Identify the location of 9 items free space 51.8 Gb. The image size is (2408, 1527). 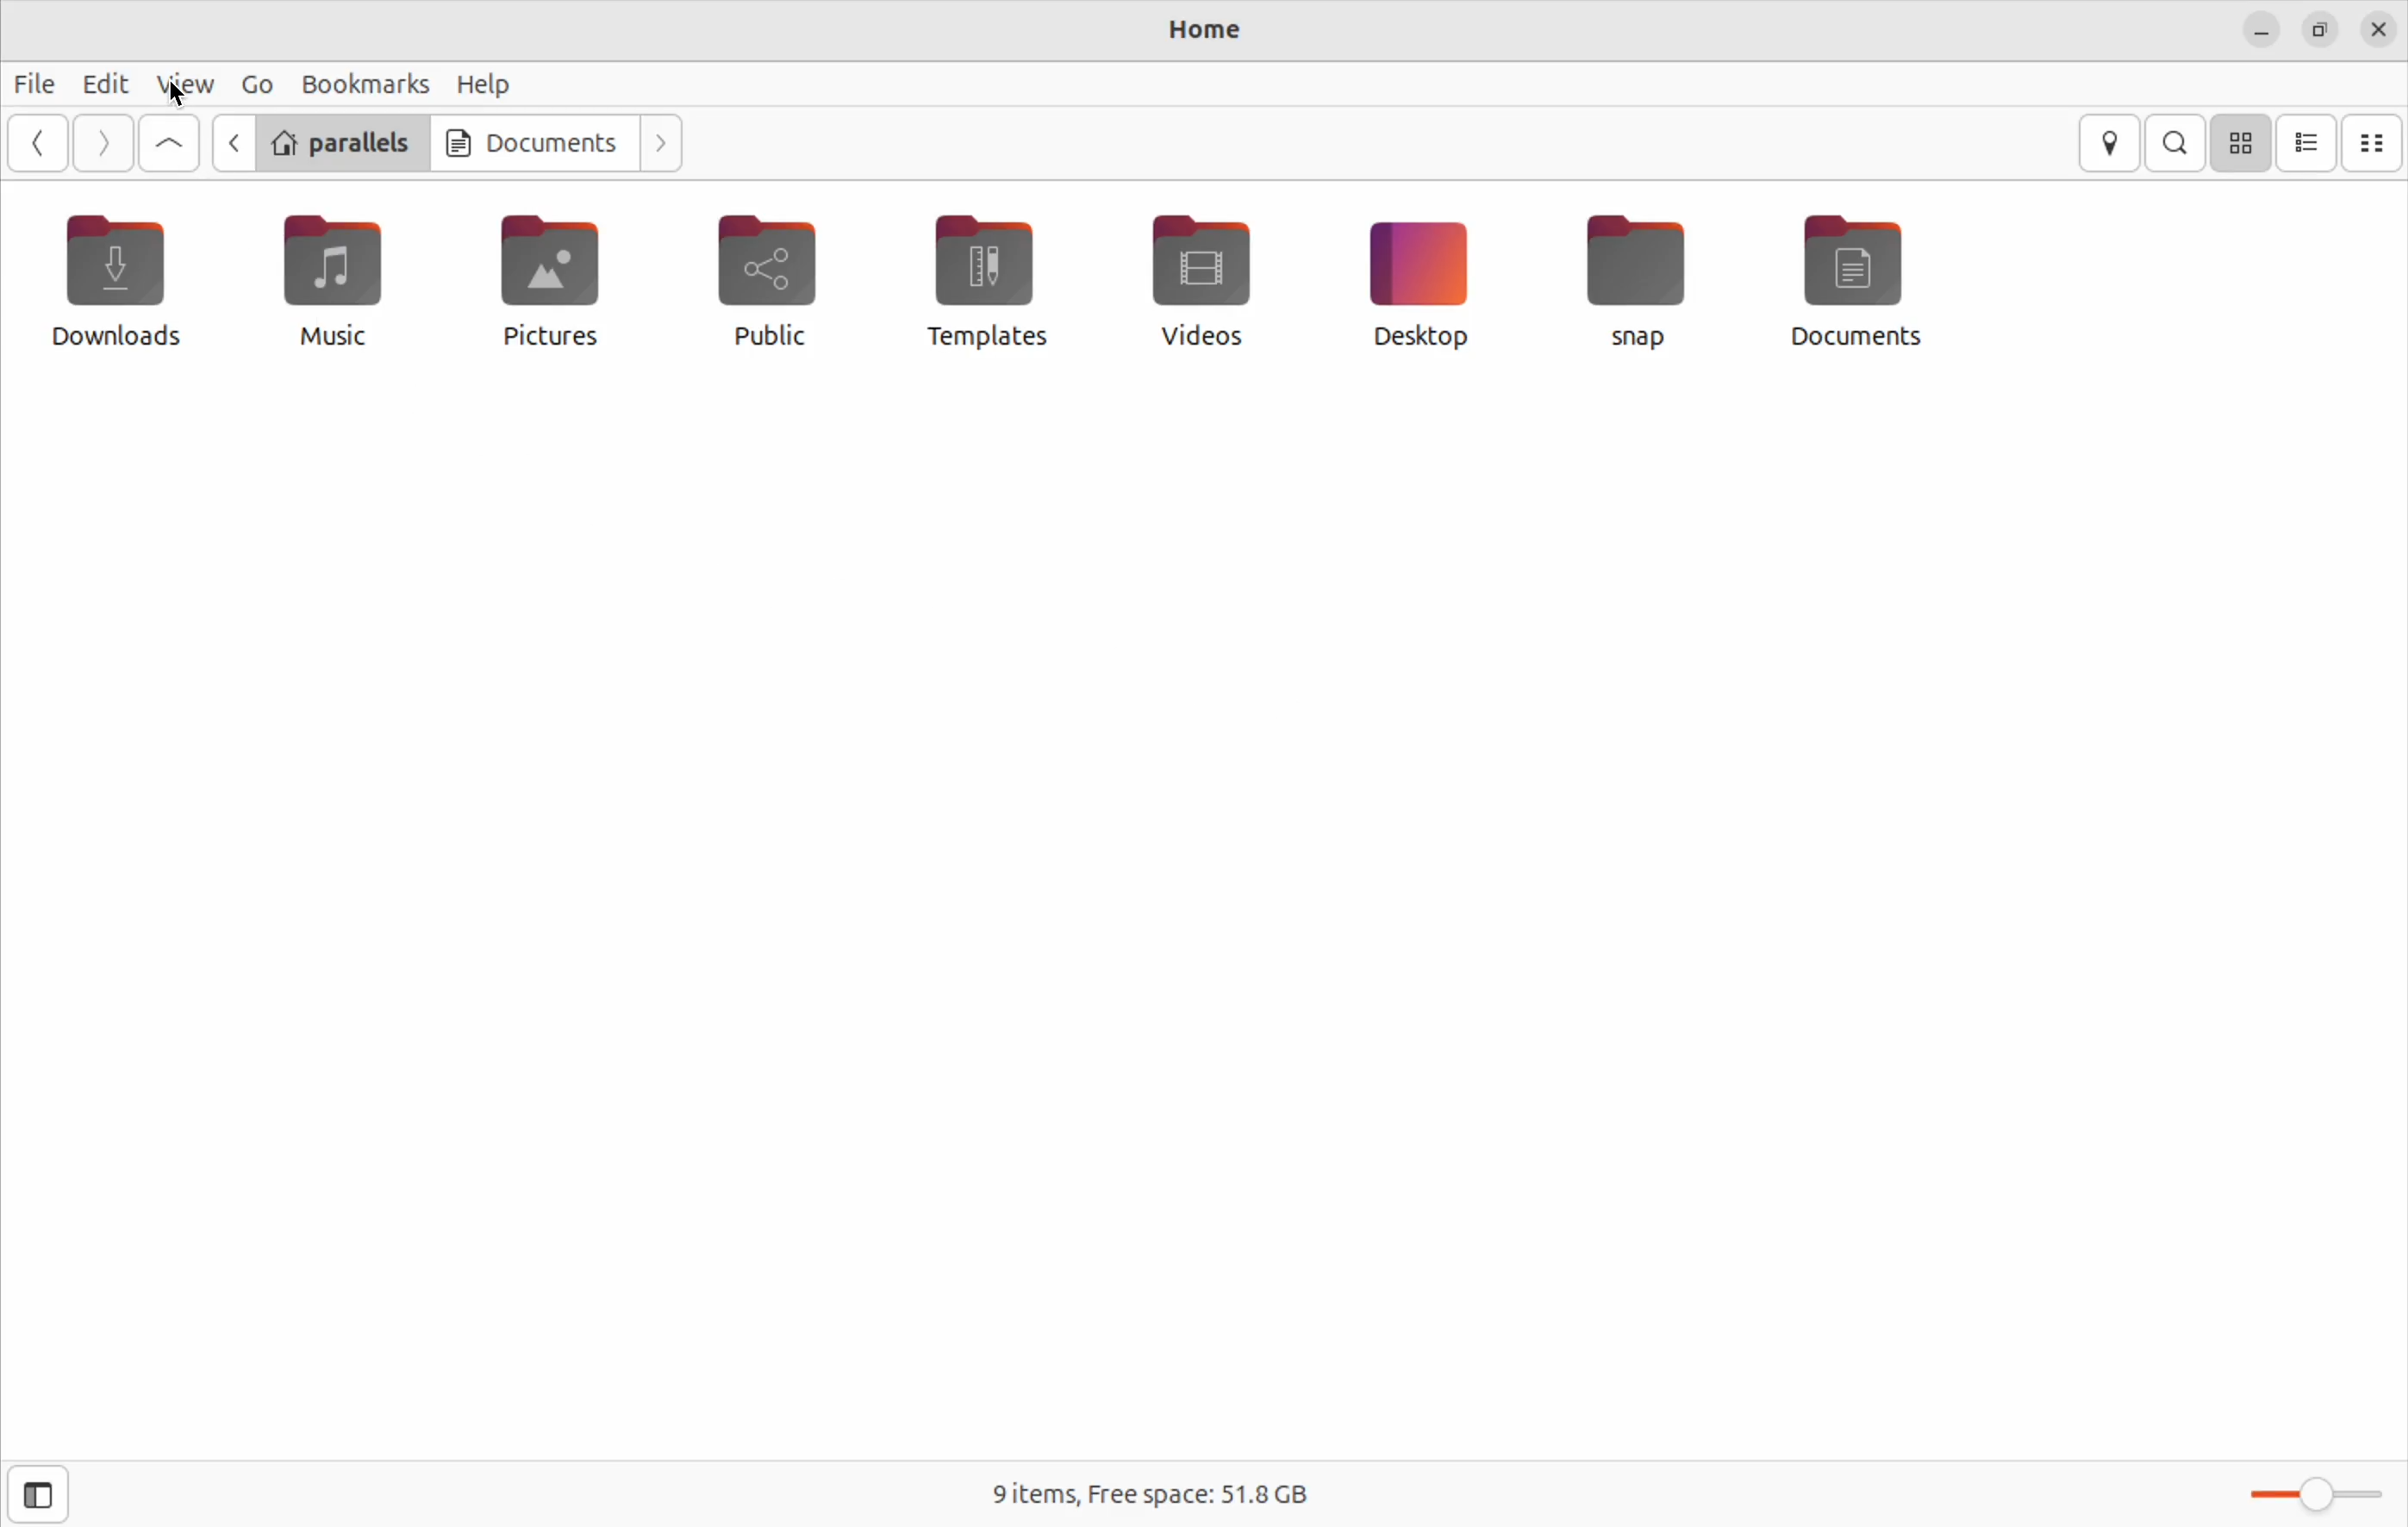
(1155, 1490).